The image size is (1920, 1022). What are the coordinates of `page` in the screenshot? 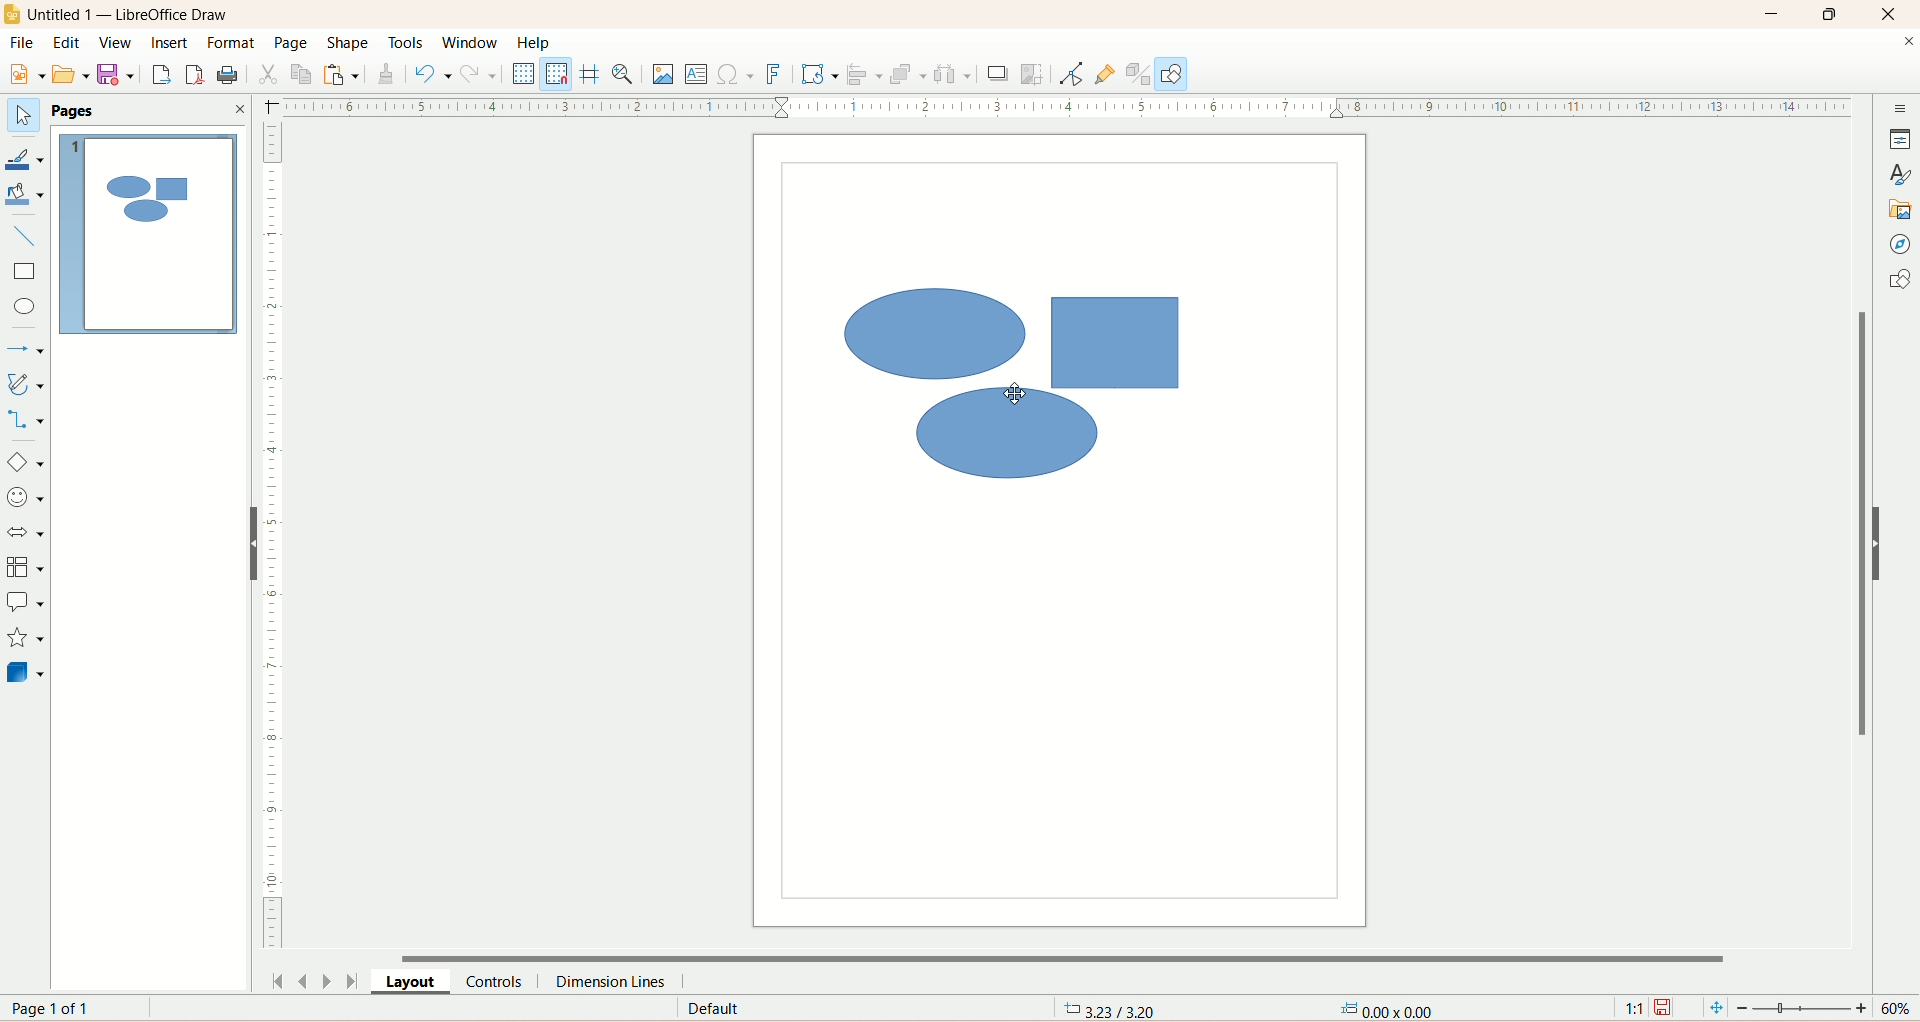 It's located at (67, 1010).